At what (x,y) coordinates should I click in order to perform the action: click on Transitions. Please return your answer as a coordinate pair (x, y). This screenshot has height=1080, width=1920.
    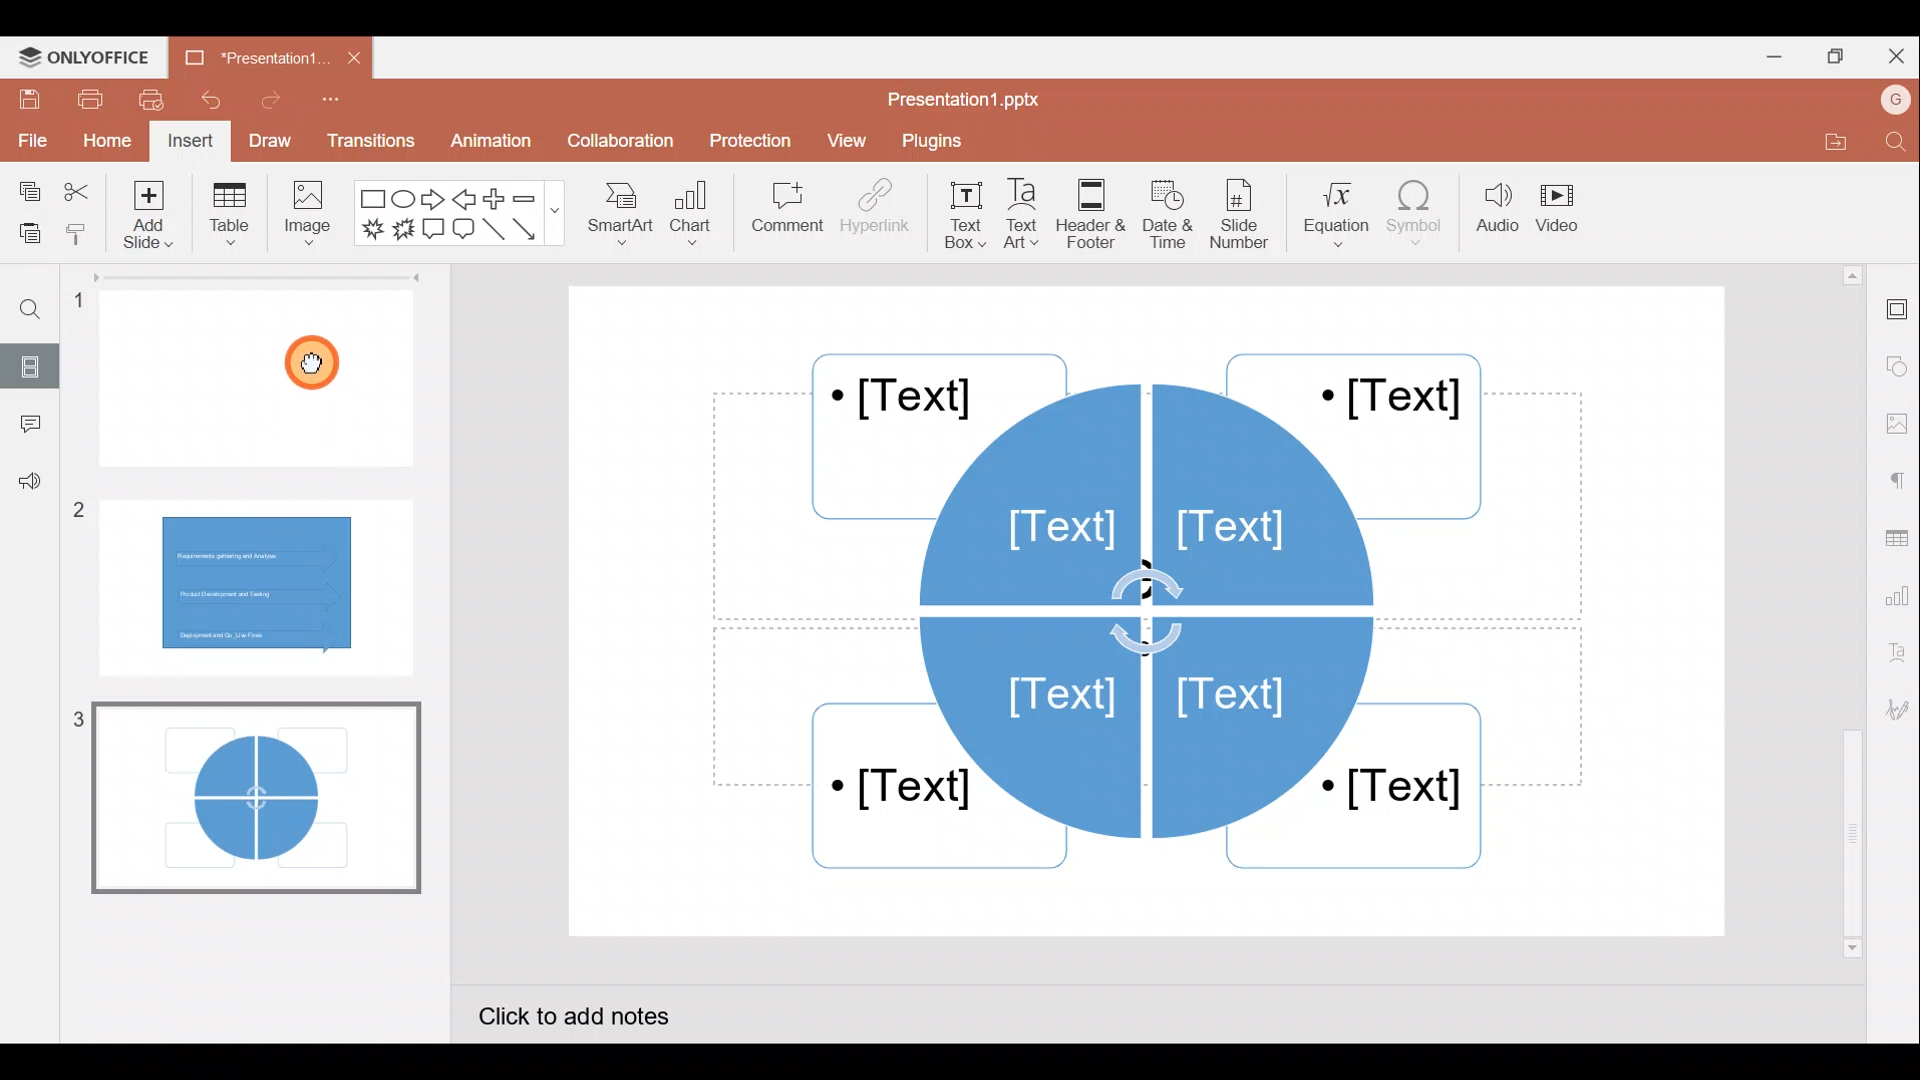
    Looking at the image, I should click on (368, 140).